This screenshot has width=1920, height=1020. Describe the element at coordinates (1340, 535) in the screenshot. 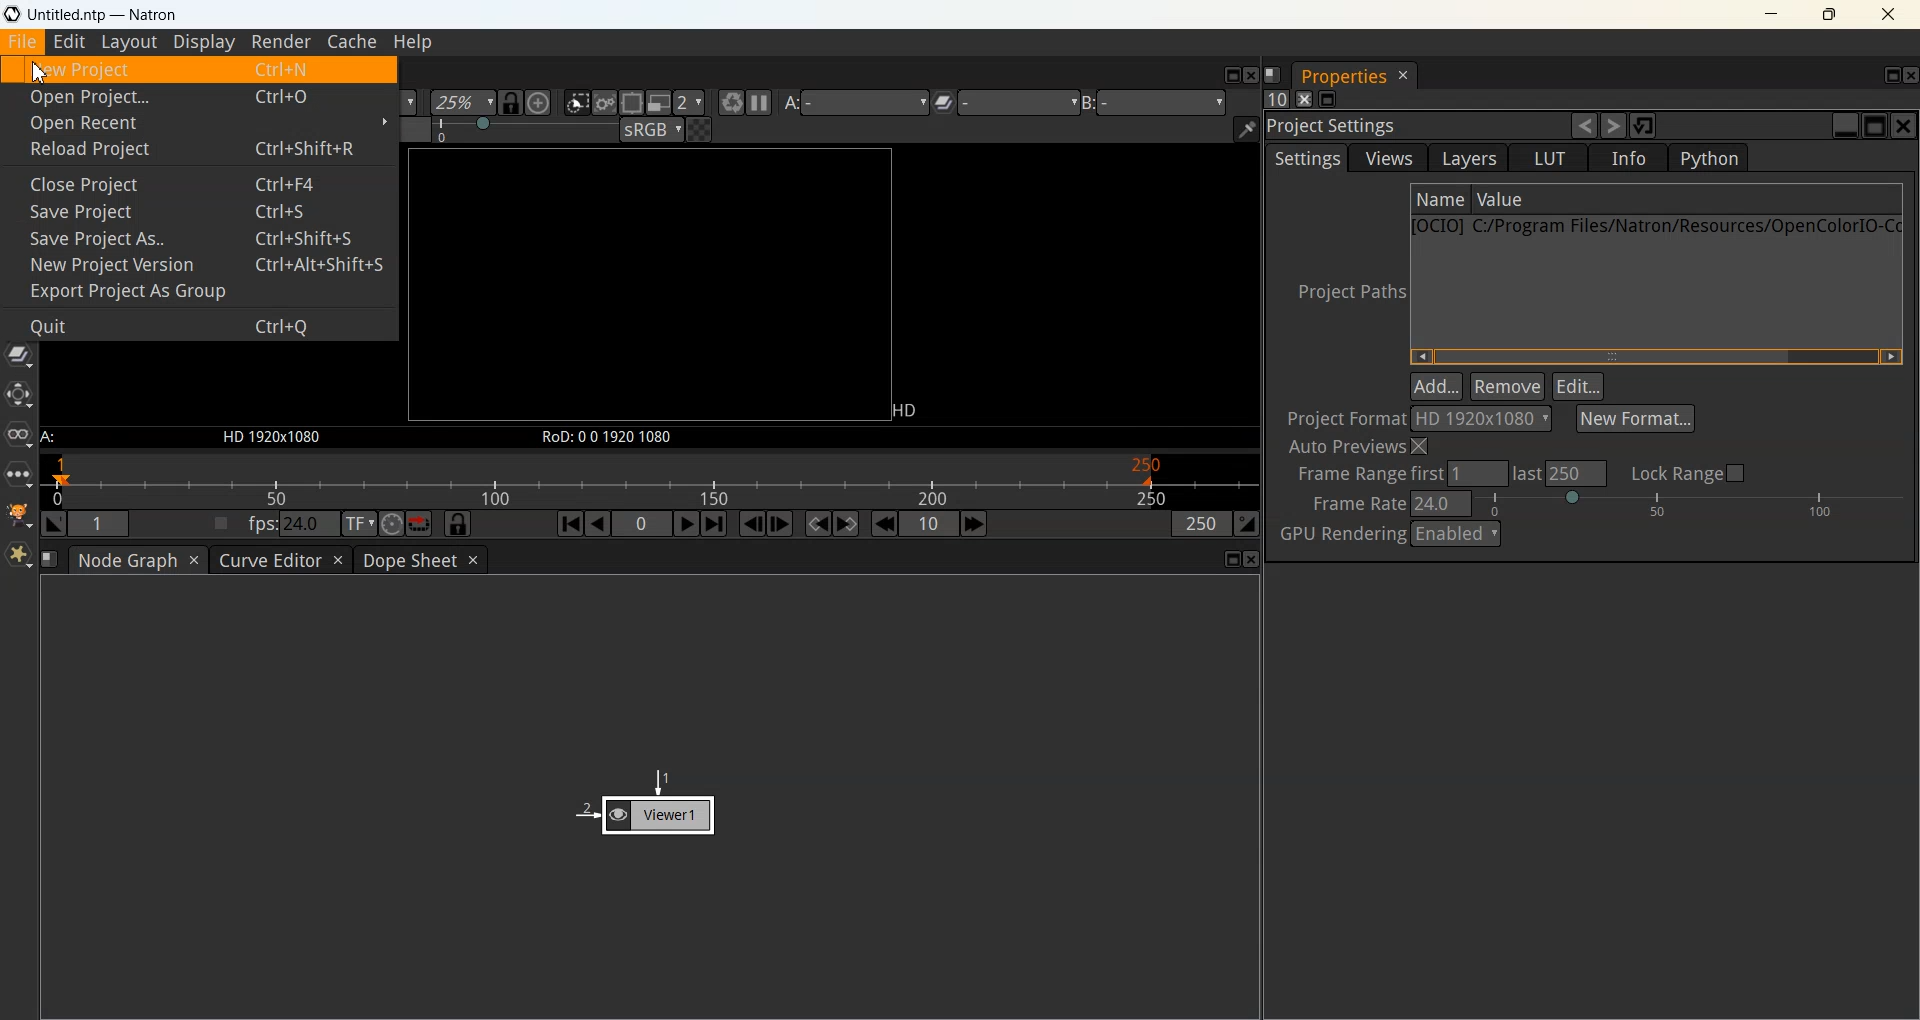

I see `GPU Rendering` at that location.